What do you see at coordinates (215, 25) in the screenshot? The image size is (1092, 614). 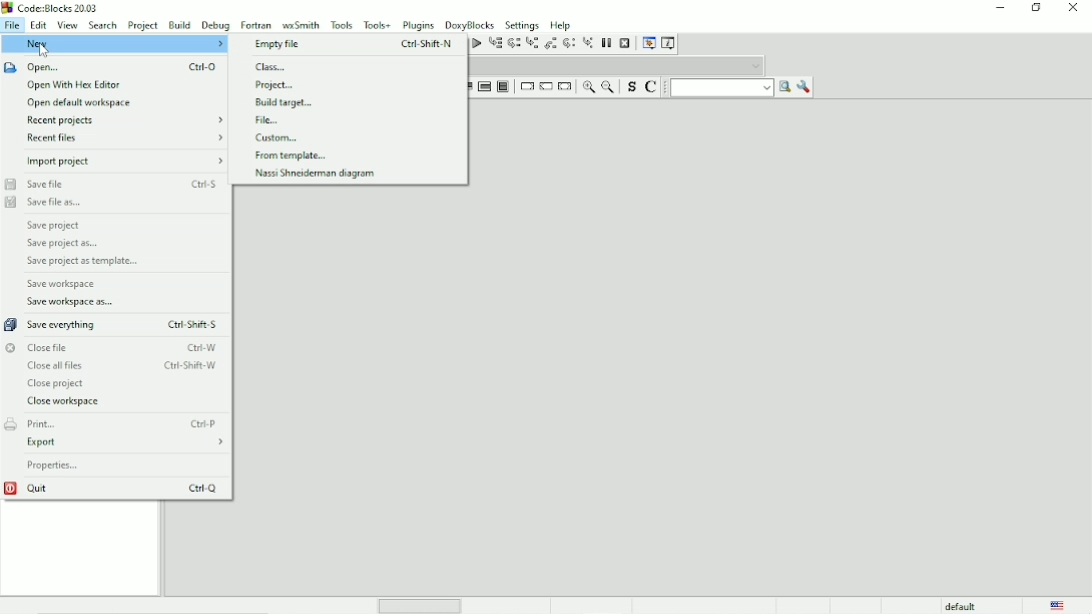 I see `Debug` at bounding box center [215, 25].